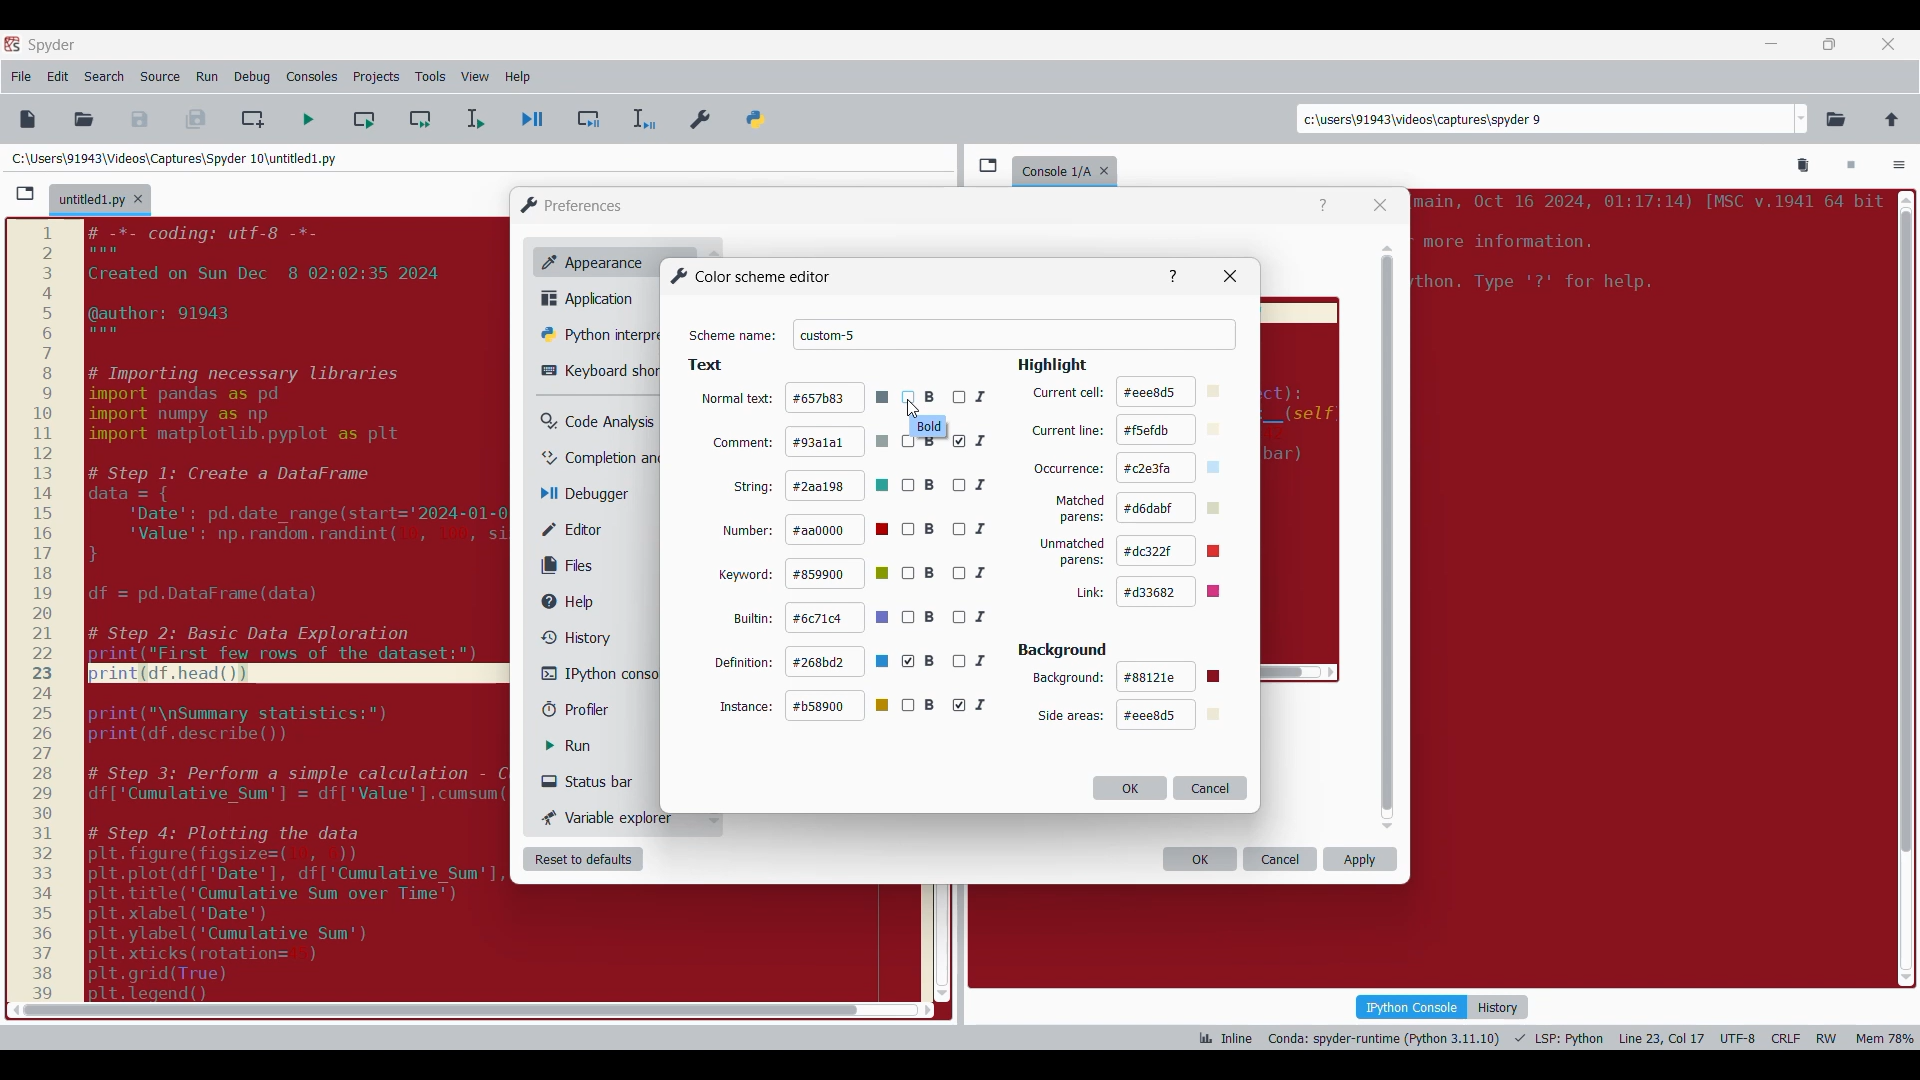 The image size is (1920, 1080). What do you see at coordinates (1772, 44) in the screenshot?
I see `Minimize` at bounding box center [1772, 44].